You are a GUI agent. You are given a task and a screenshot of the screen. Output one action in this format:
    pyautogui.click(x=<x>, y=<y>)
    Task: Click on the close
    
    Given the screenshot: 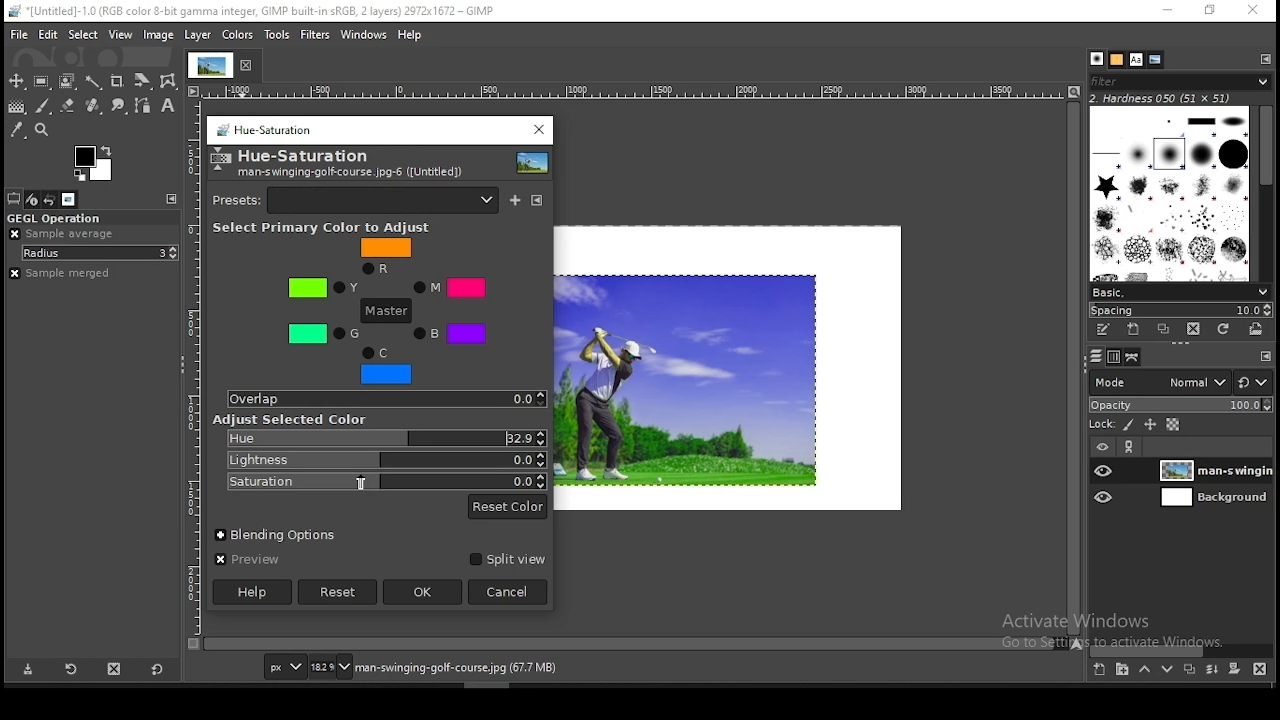 What is the action you would take?
    pyautogui.click(x=249, y=70)
    